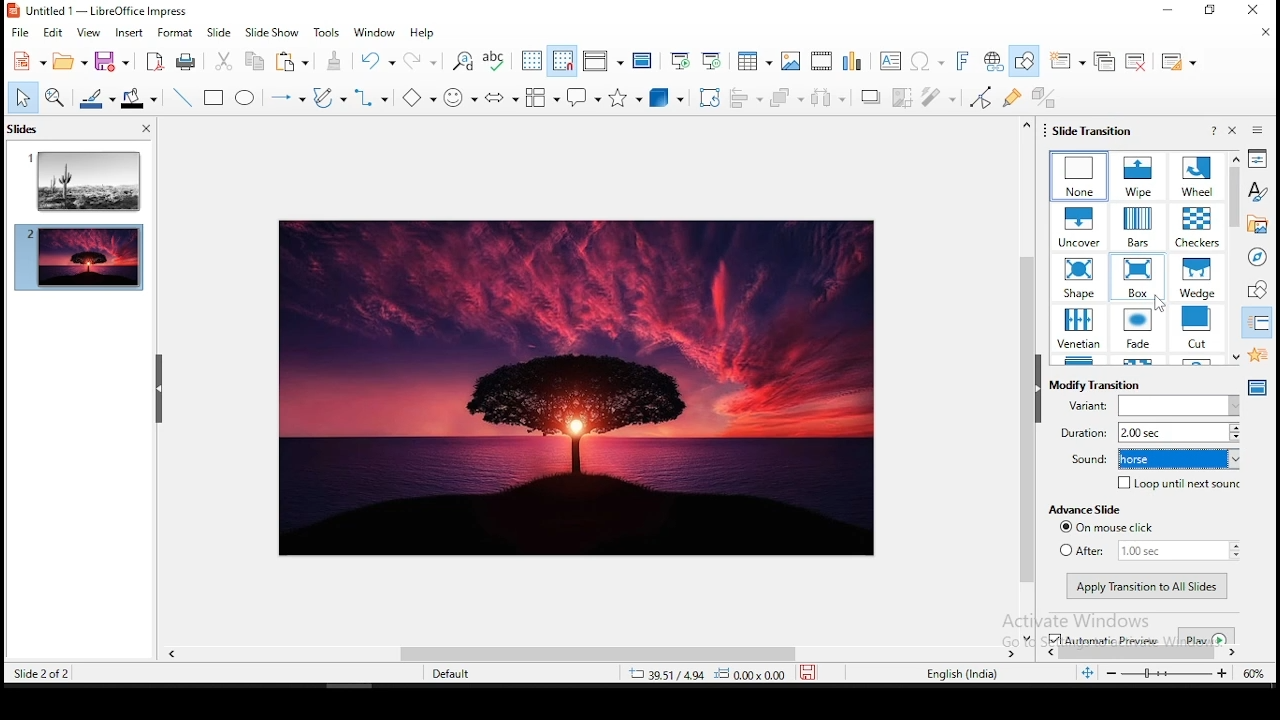 Image resolution: width=1280 pixels, height=720 pixels. What do you see at coordinates (1138, 61) in the screenshot?
I see `delete slide` at bounding box center [1138, 61].